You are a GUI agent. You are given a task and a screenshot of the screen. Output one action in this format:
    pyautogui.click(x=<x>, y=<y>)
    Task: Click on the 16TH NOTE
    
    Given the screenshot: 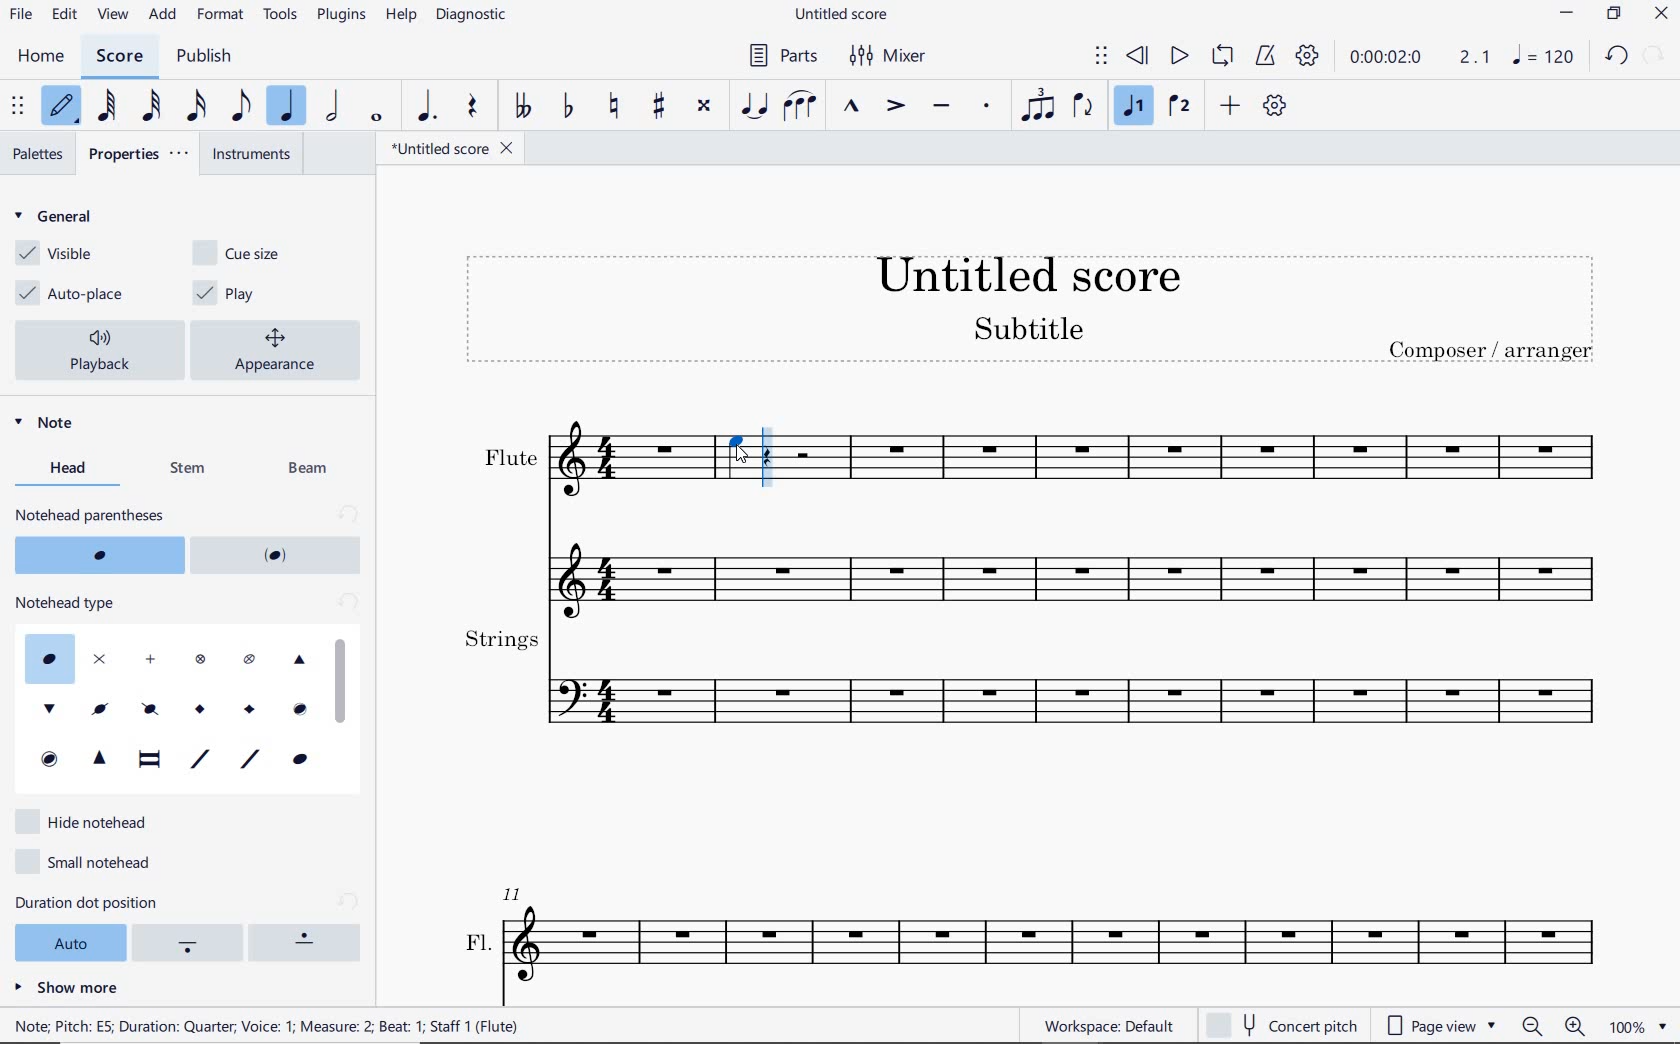 What is the action you would take?
    pyautogui.click(x=196, y=106)
    